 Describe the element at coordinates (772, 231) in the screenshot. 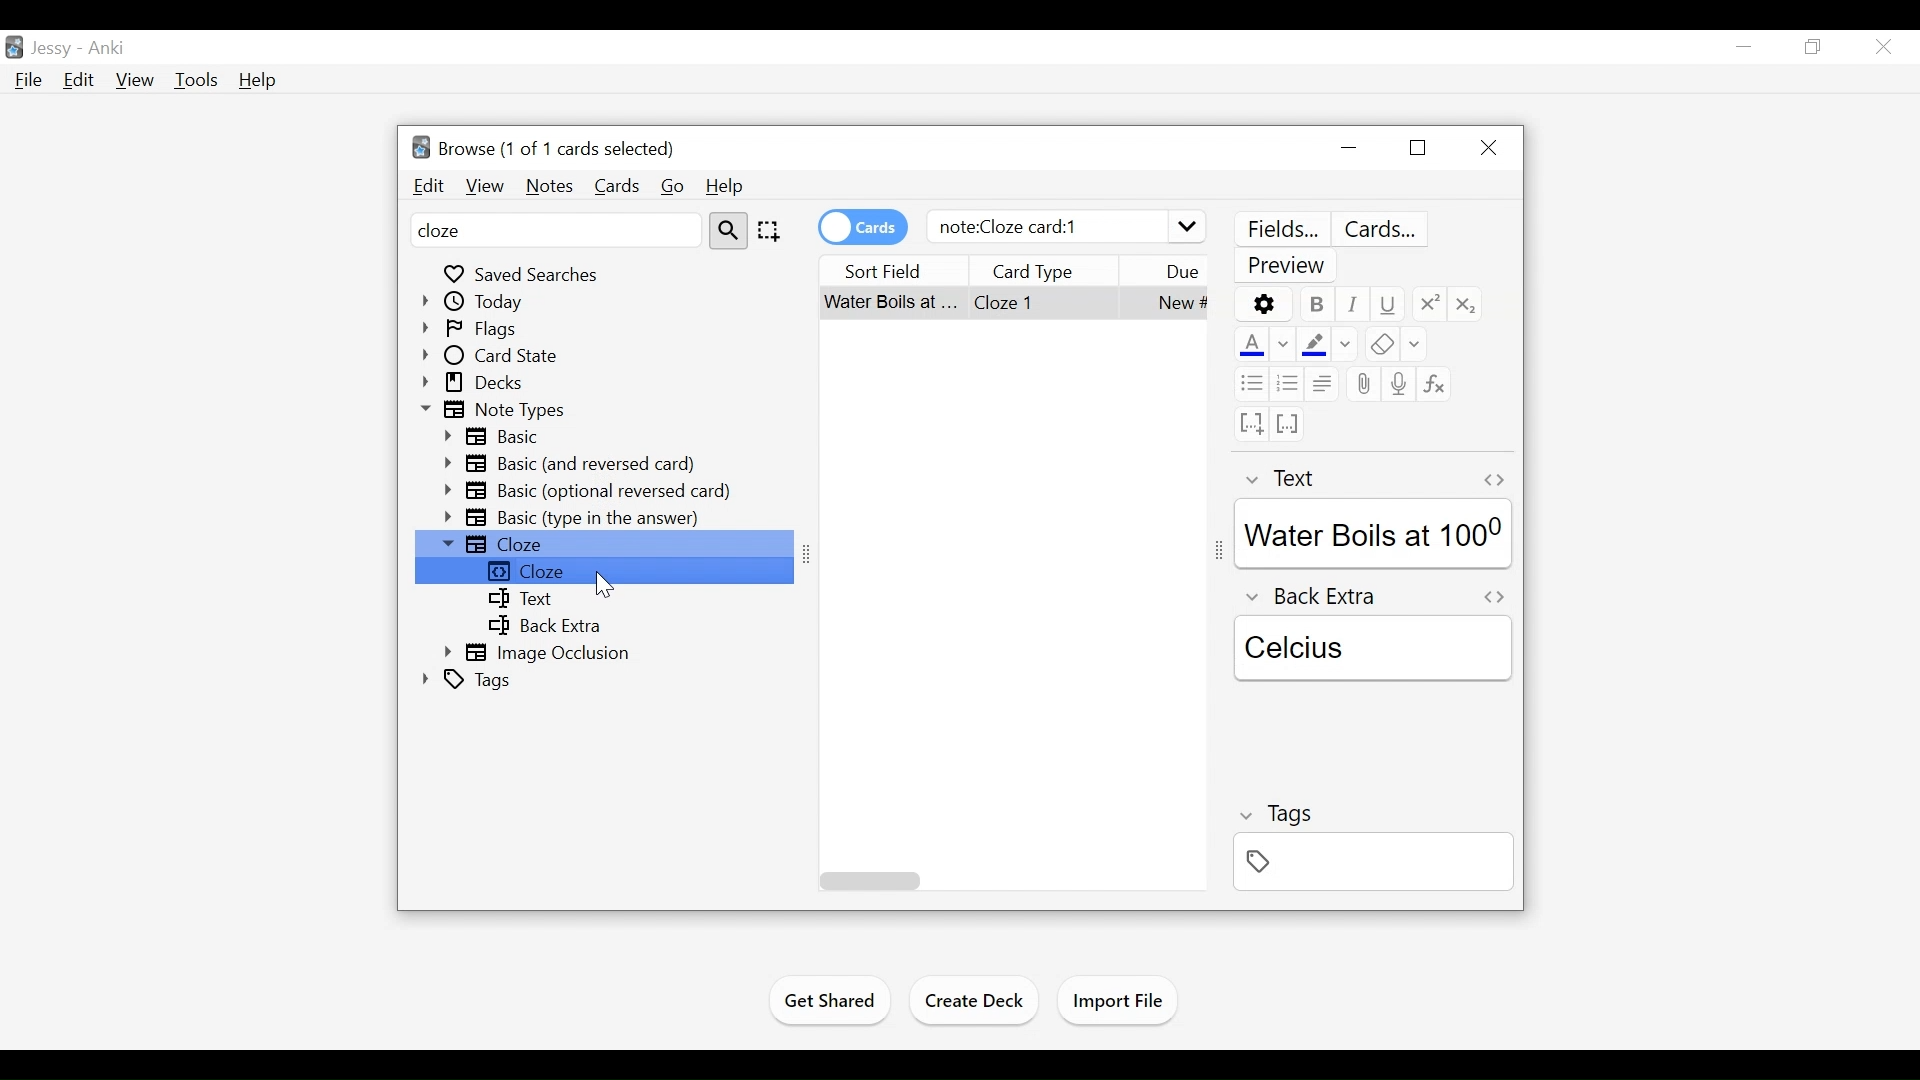

I see `Selection tool` at that location.